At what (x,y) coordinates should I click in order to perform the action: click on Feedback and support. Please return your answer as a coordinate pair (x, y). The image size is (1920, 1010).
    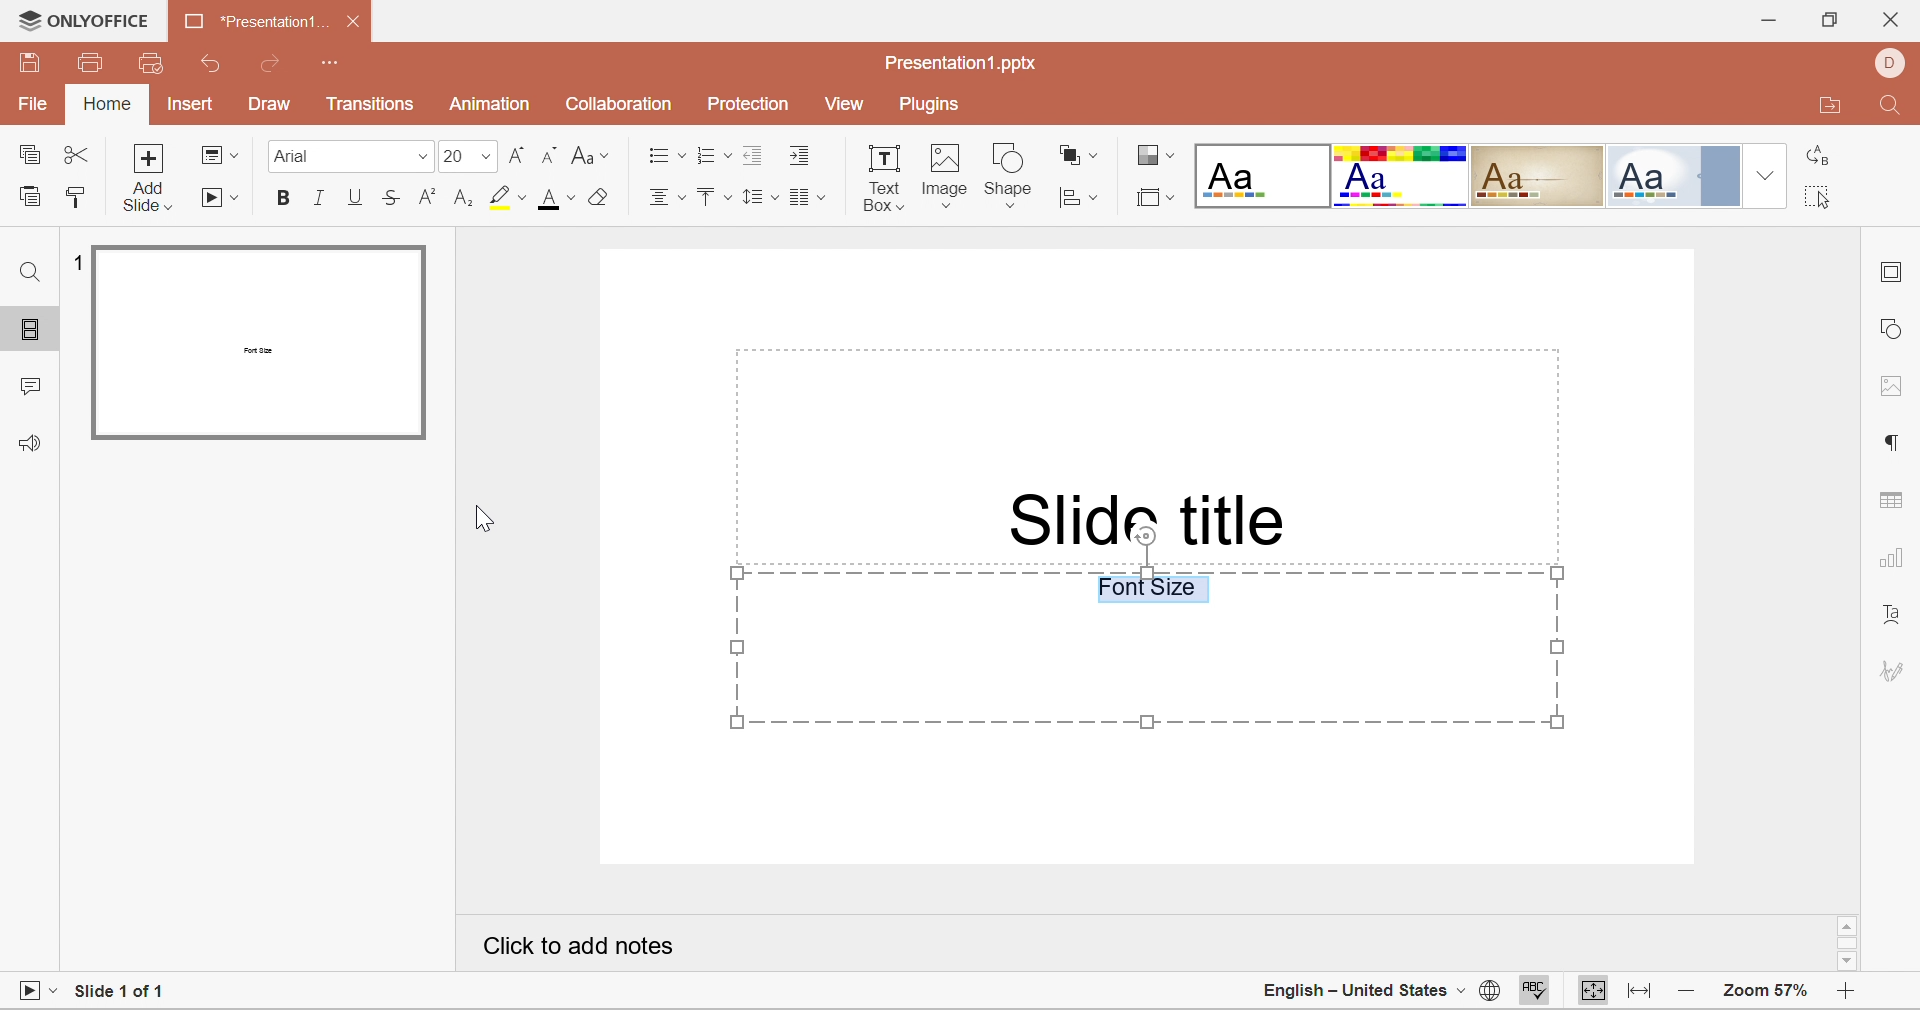
    Looking at the image, I should click on (34, 444).